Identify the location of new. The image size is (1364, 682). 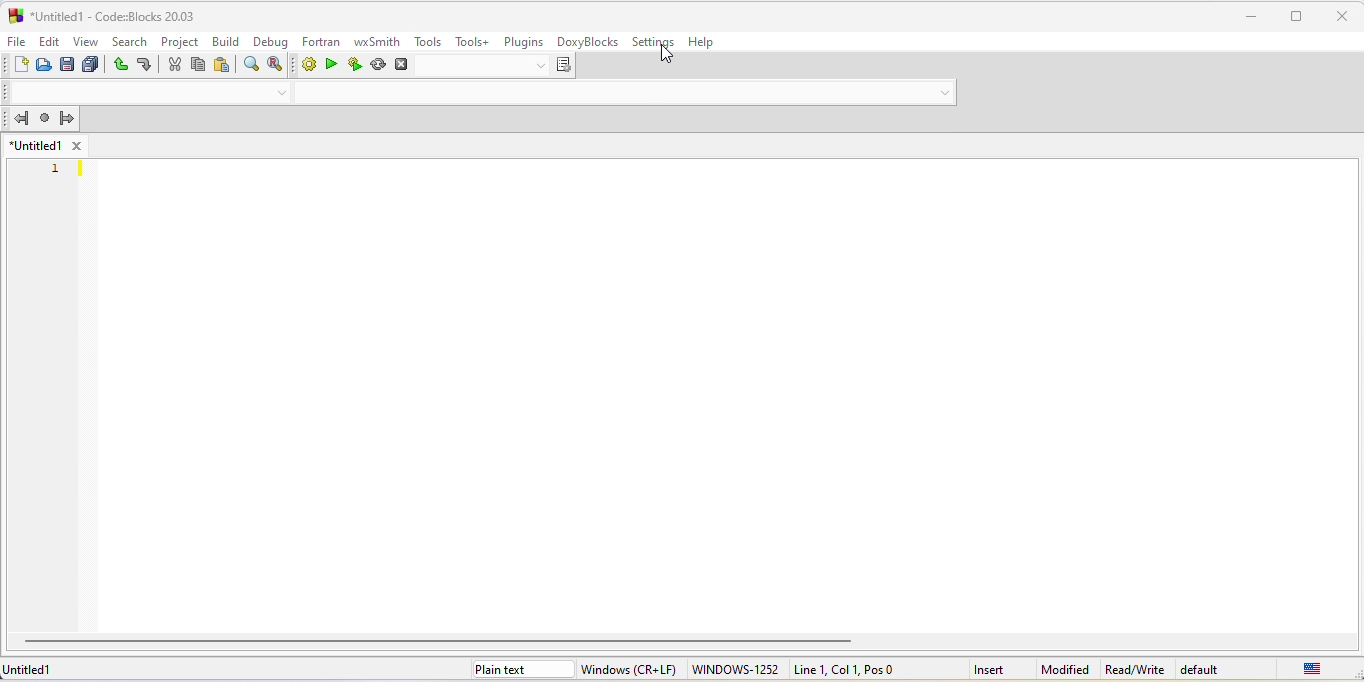
(21, 65).